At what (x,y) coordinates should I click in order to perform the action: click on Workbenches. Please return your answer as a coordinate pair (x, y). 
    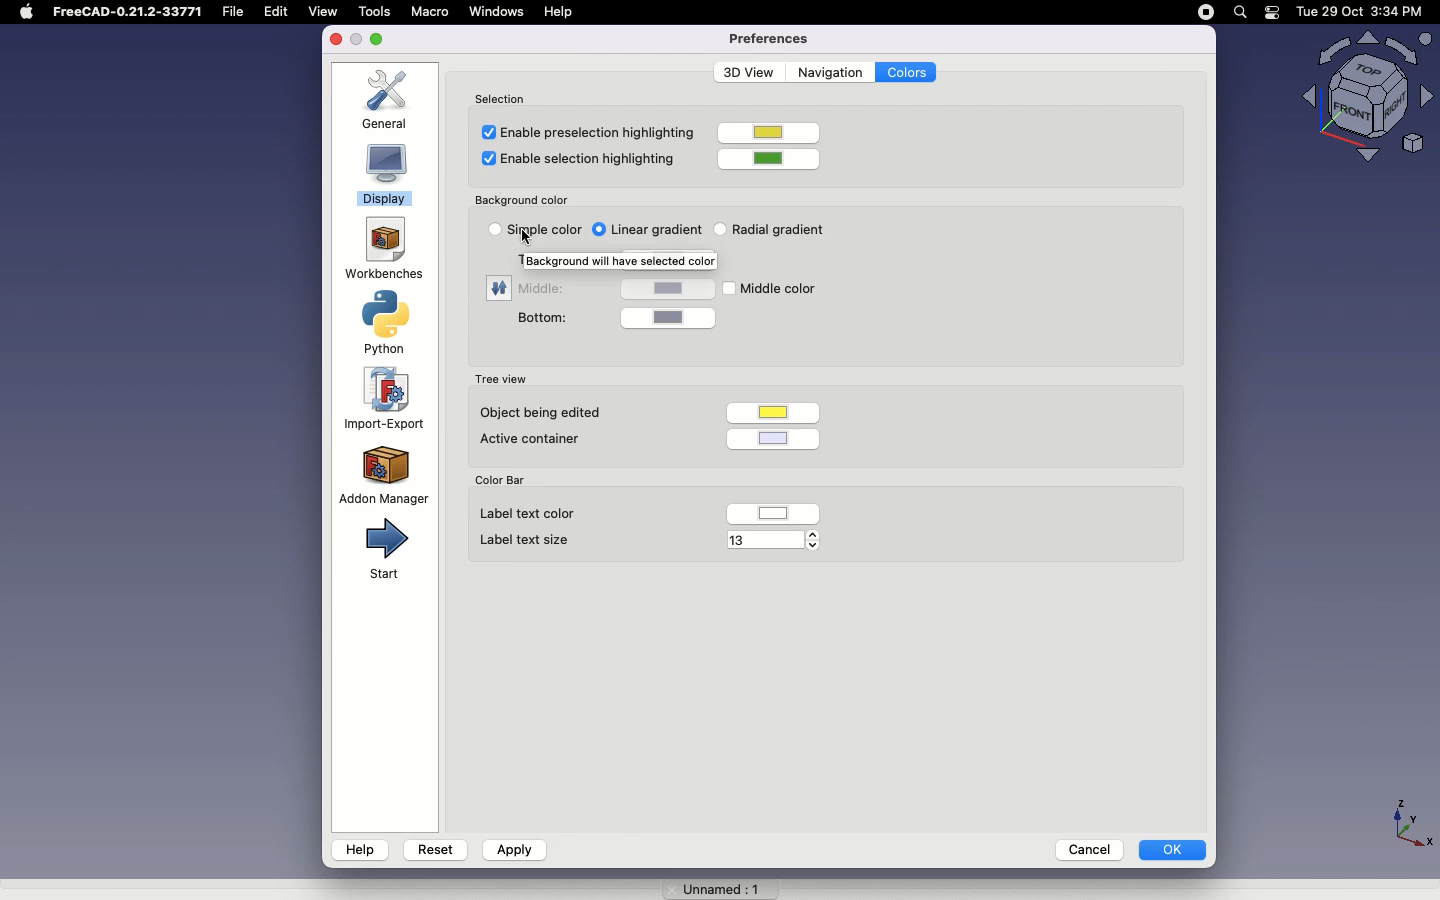
    Looking at the image, I should click on (382, 250).